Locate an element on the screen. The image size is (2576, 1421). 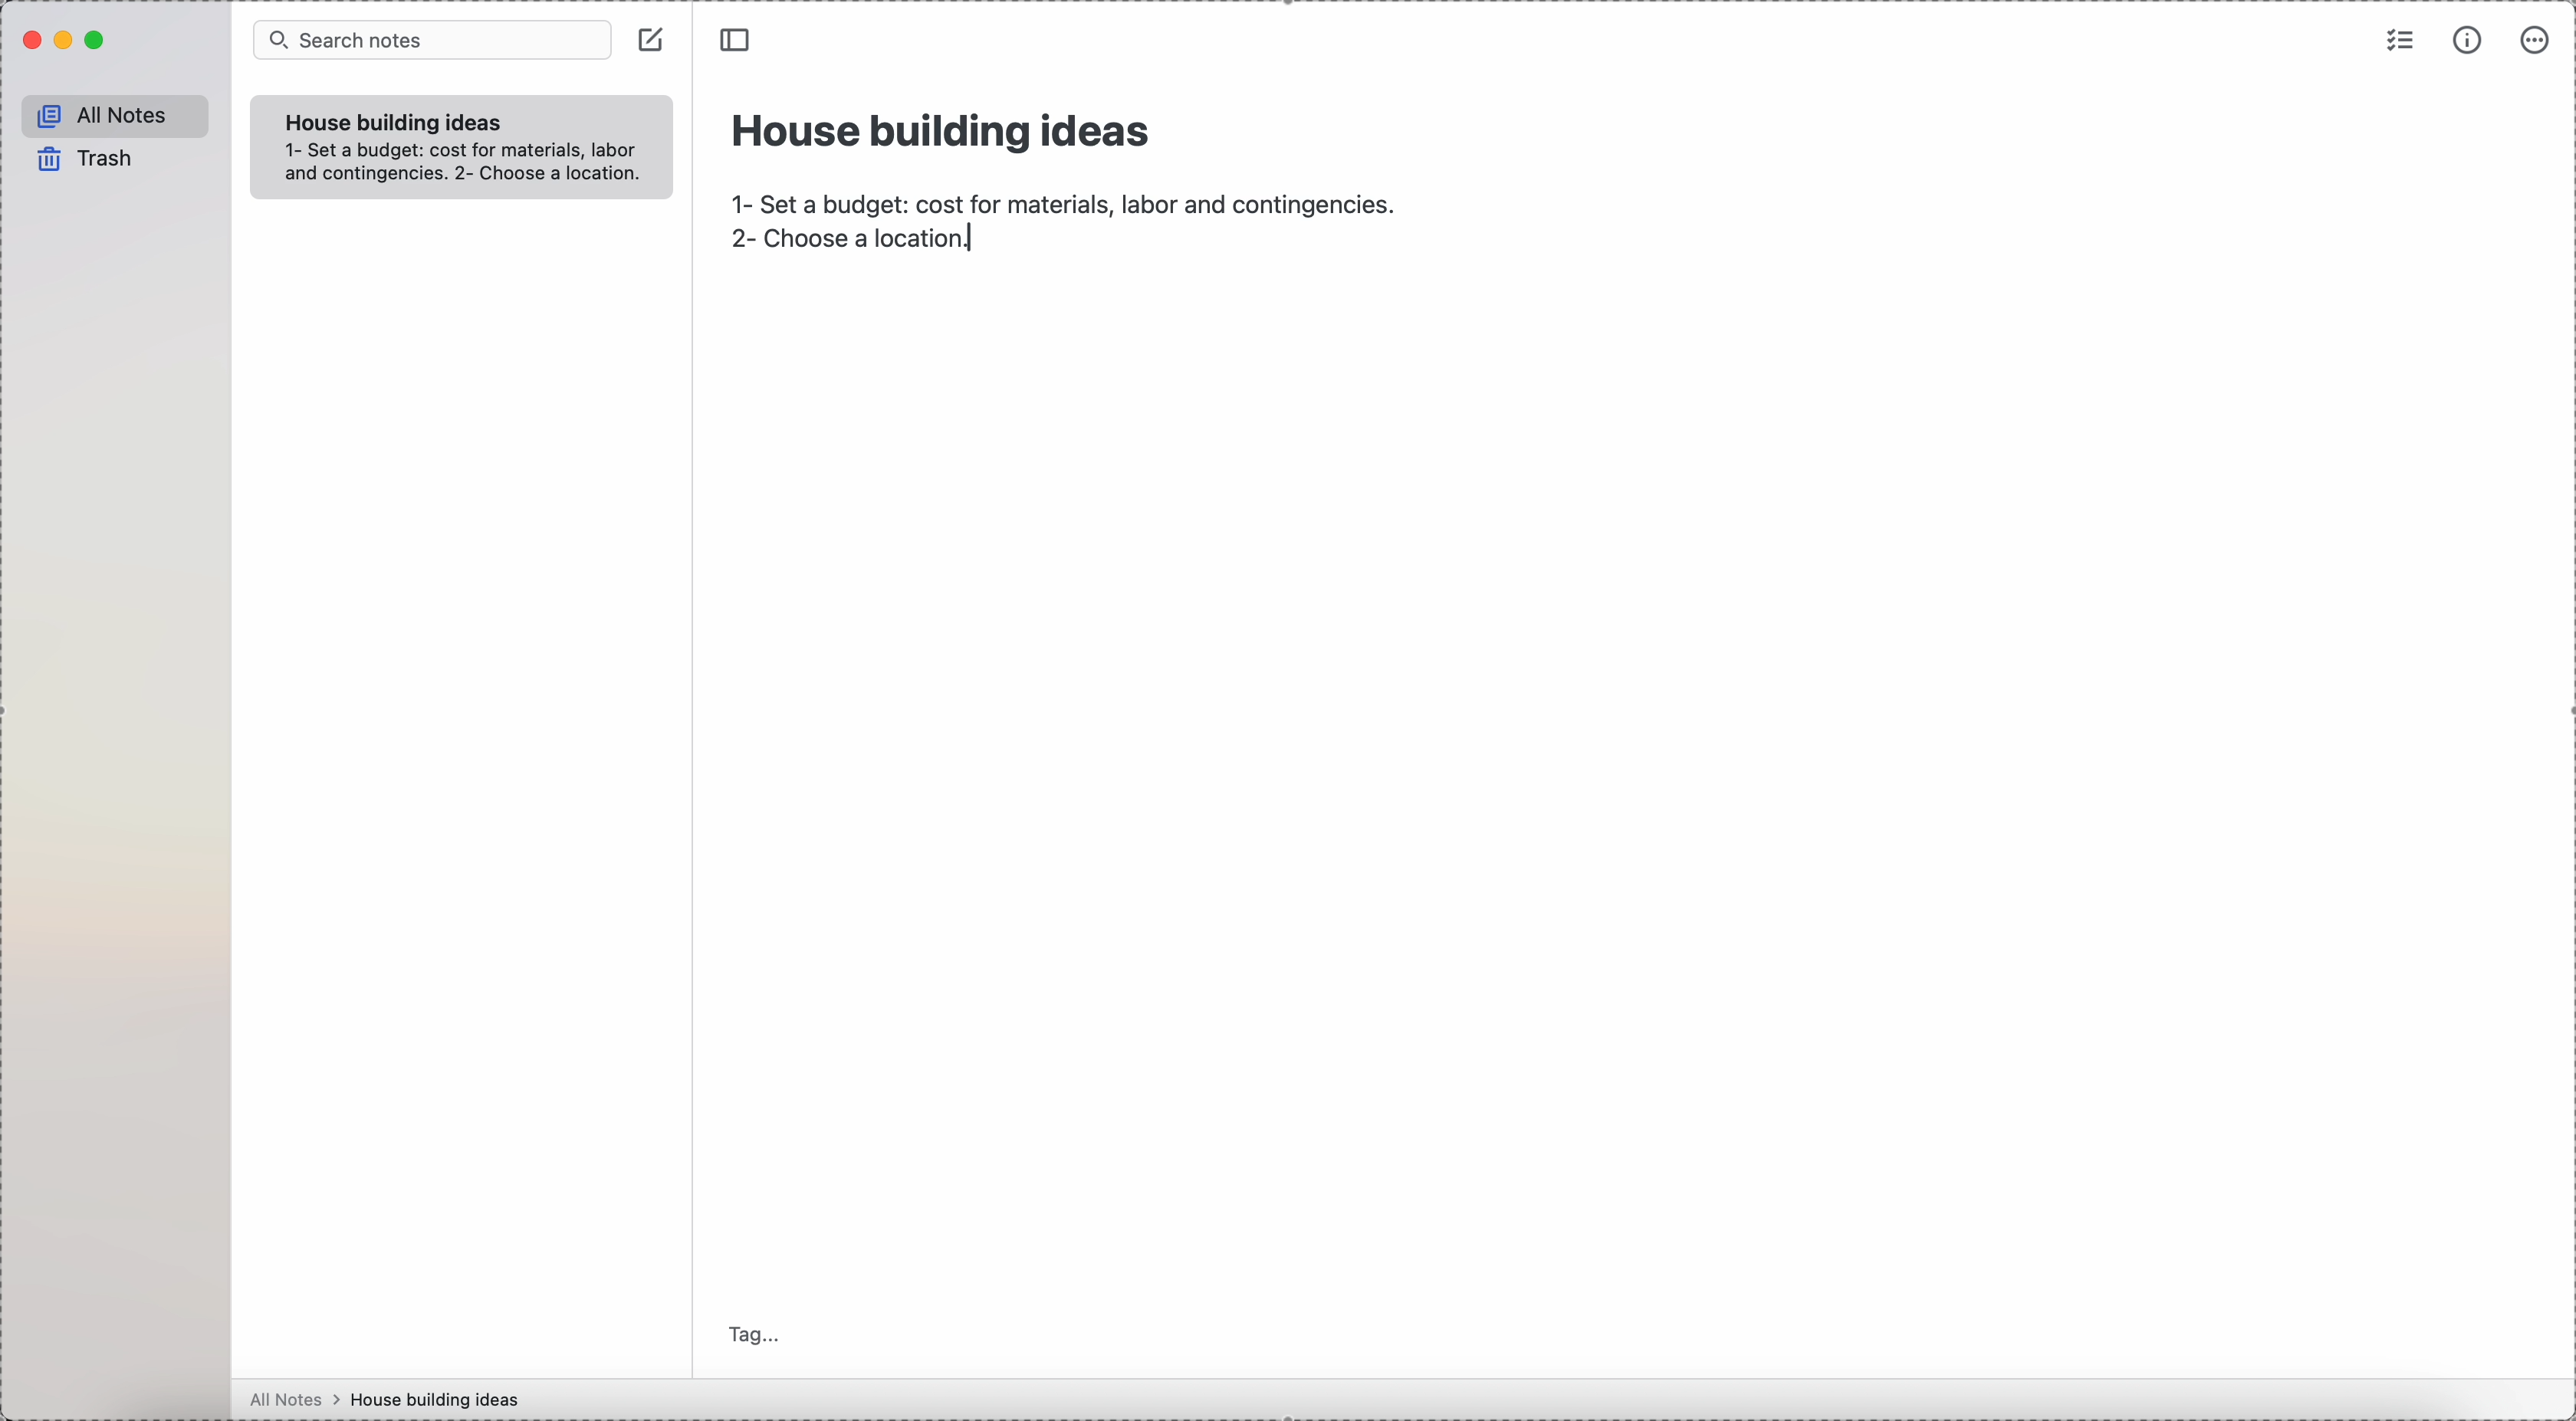
1- Set a budget: cost for materials, labor
and contingencies. 2- Choose a location. is located at coordinates (462, 164).